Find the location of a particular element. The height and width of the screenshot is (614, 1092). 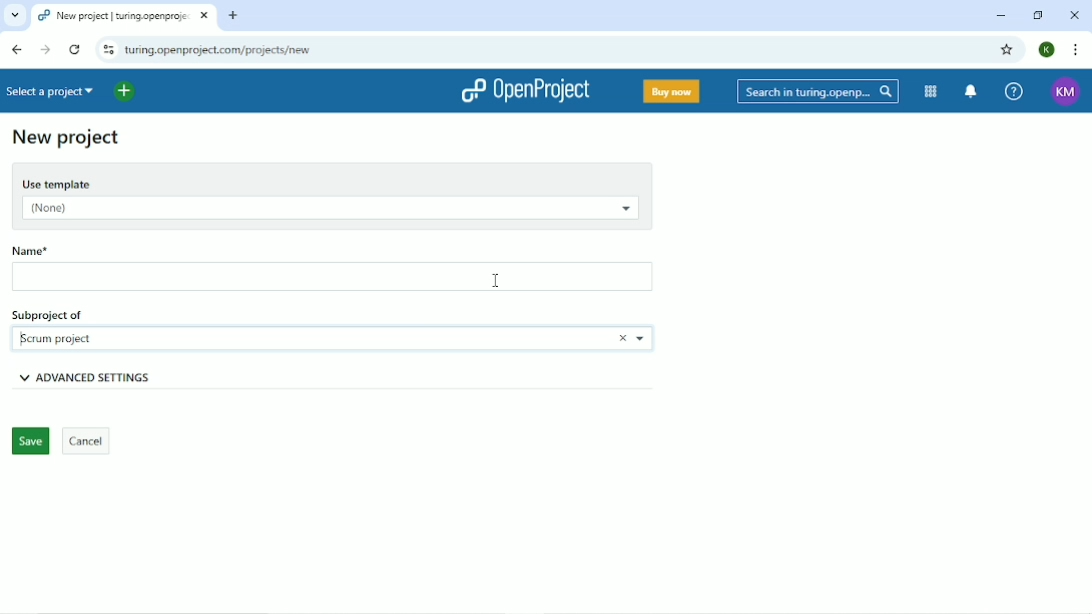

Forward is located at coordinates (46, 50).